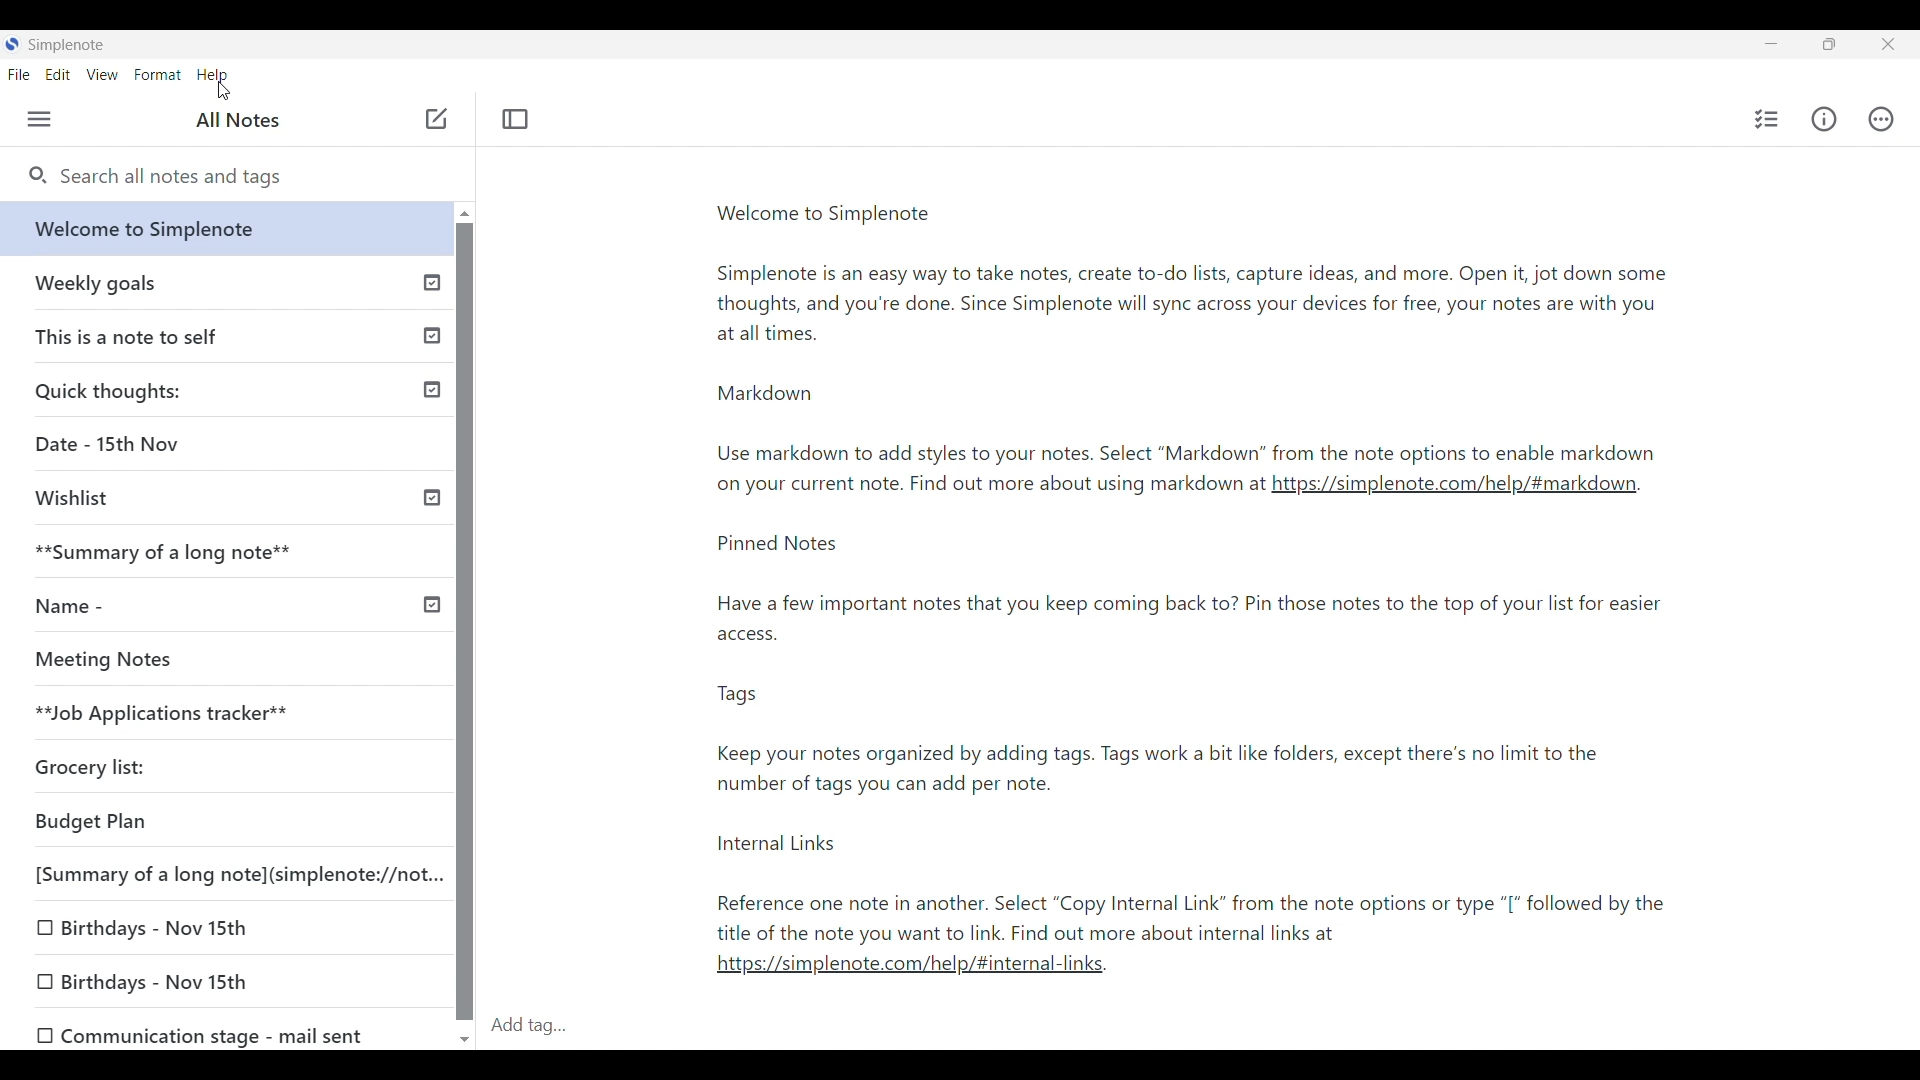 This screenshot has height=1080, width=1920. I want to click on Quick thoughts:, so click(190, 389).